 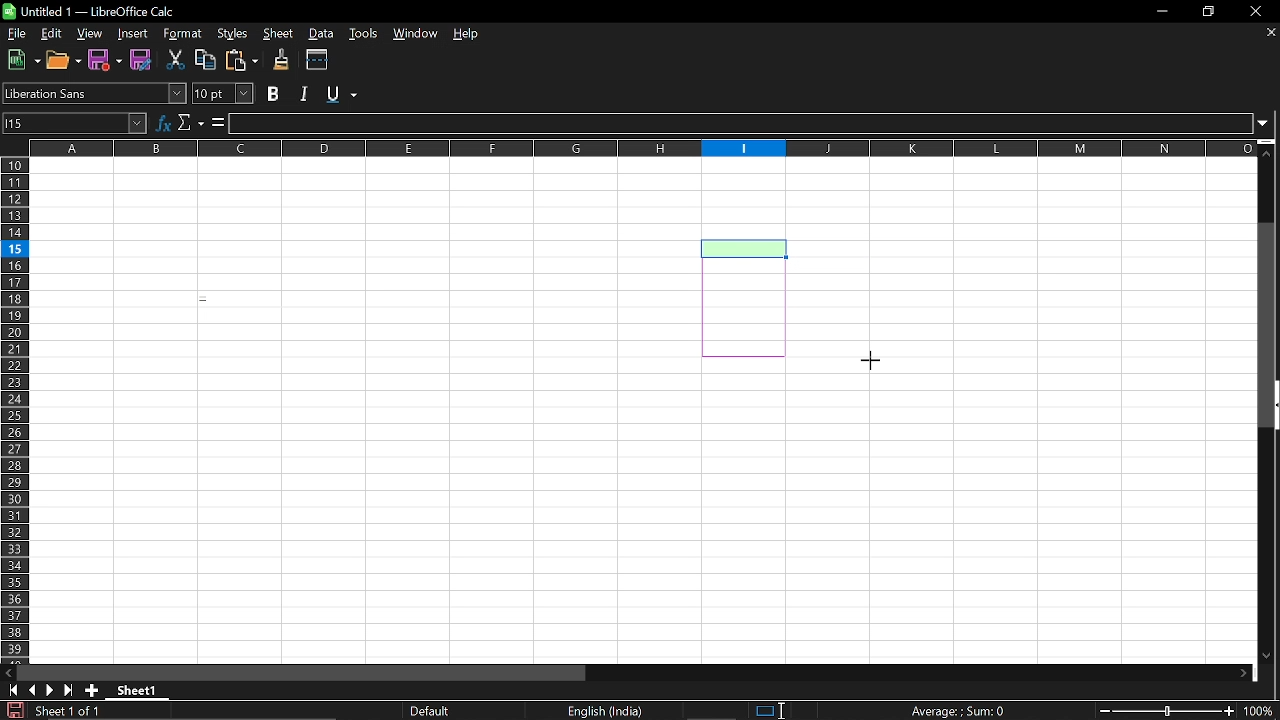 I want to click on Minimize, so click(x=1162, y=11).